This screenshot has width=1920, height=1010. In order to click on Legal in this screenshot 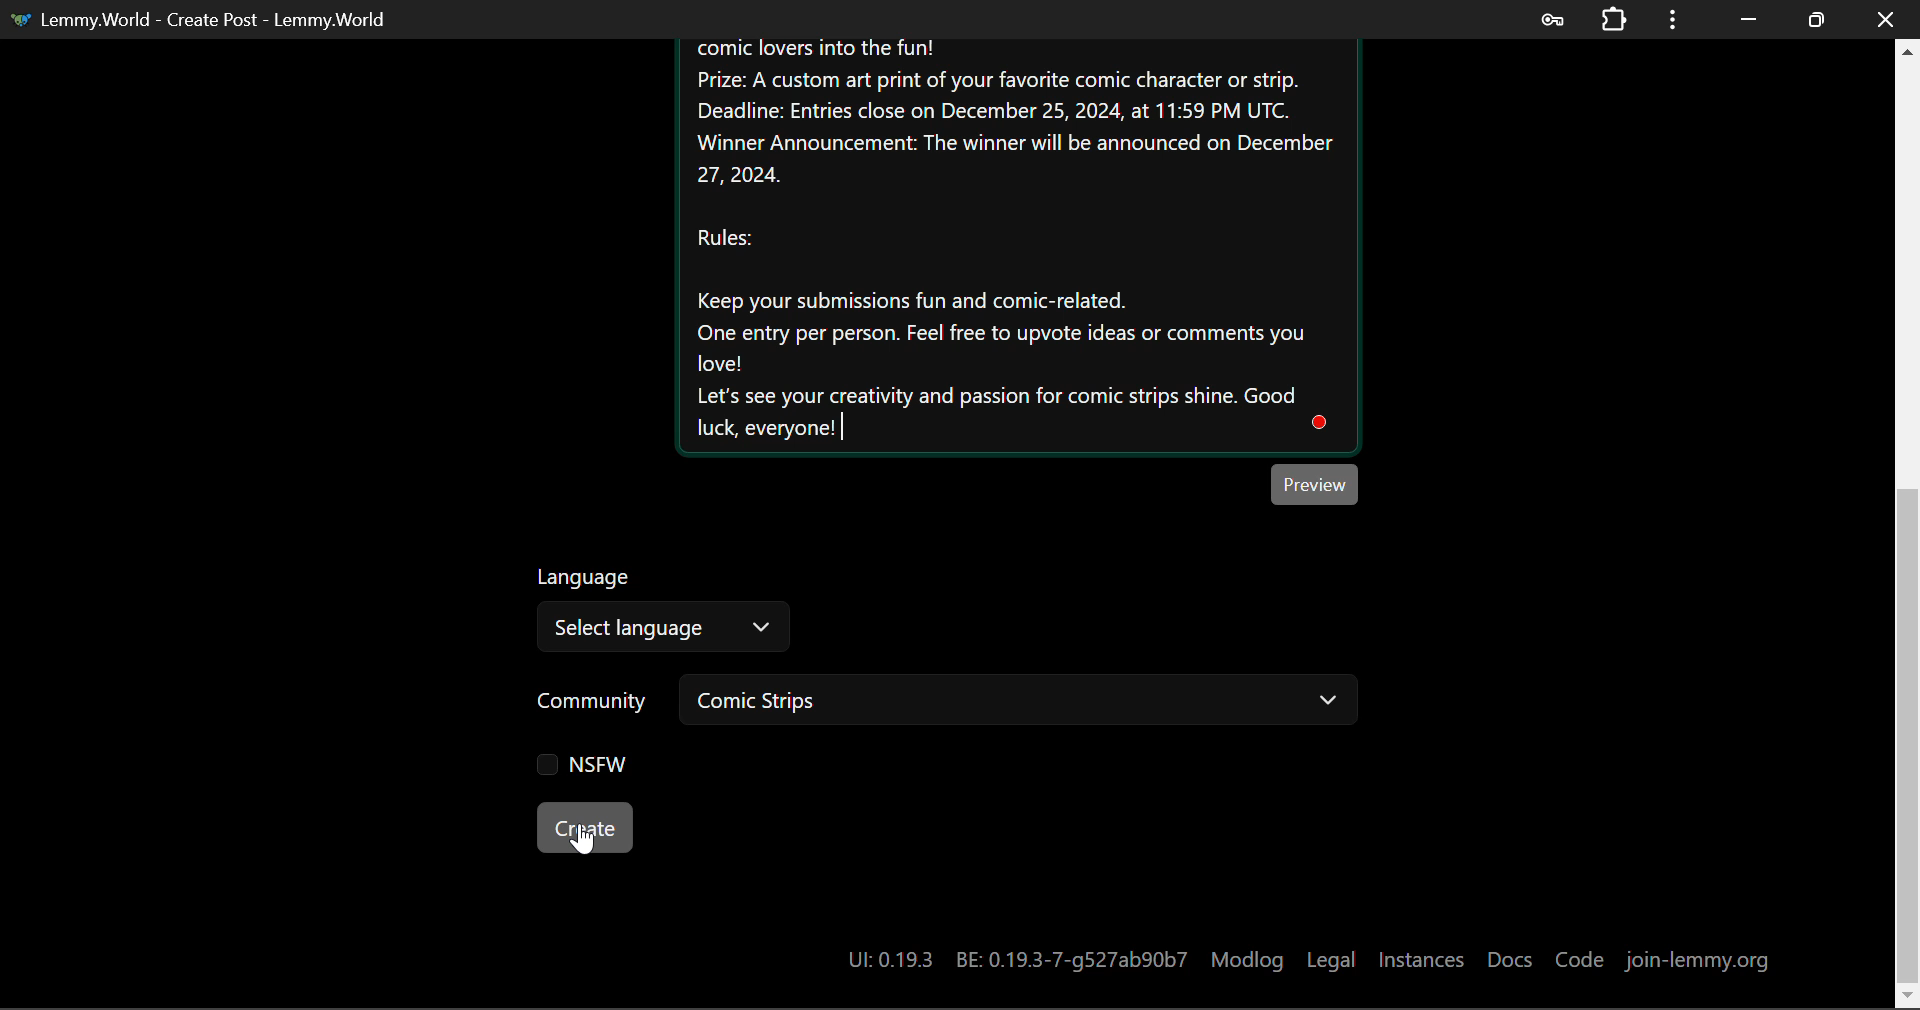, I will do `click(1330, 960)`.